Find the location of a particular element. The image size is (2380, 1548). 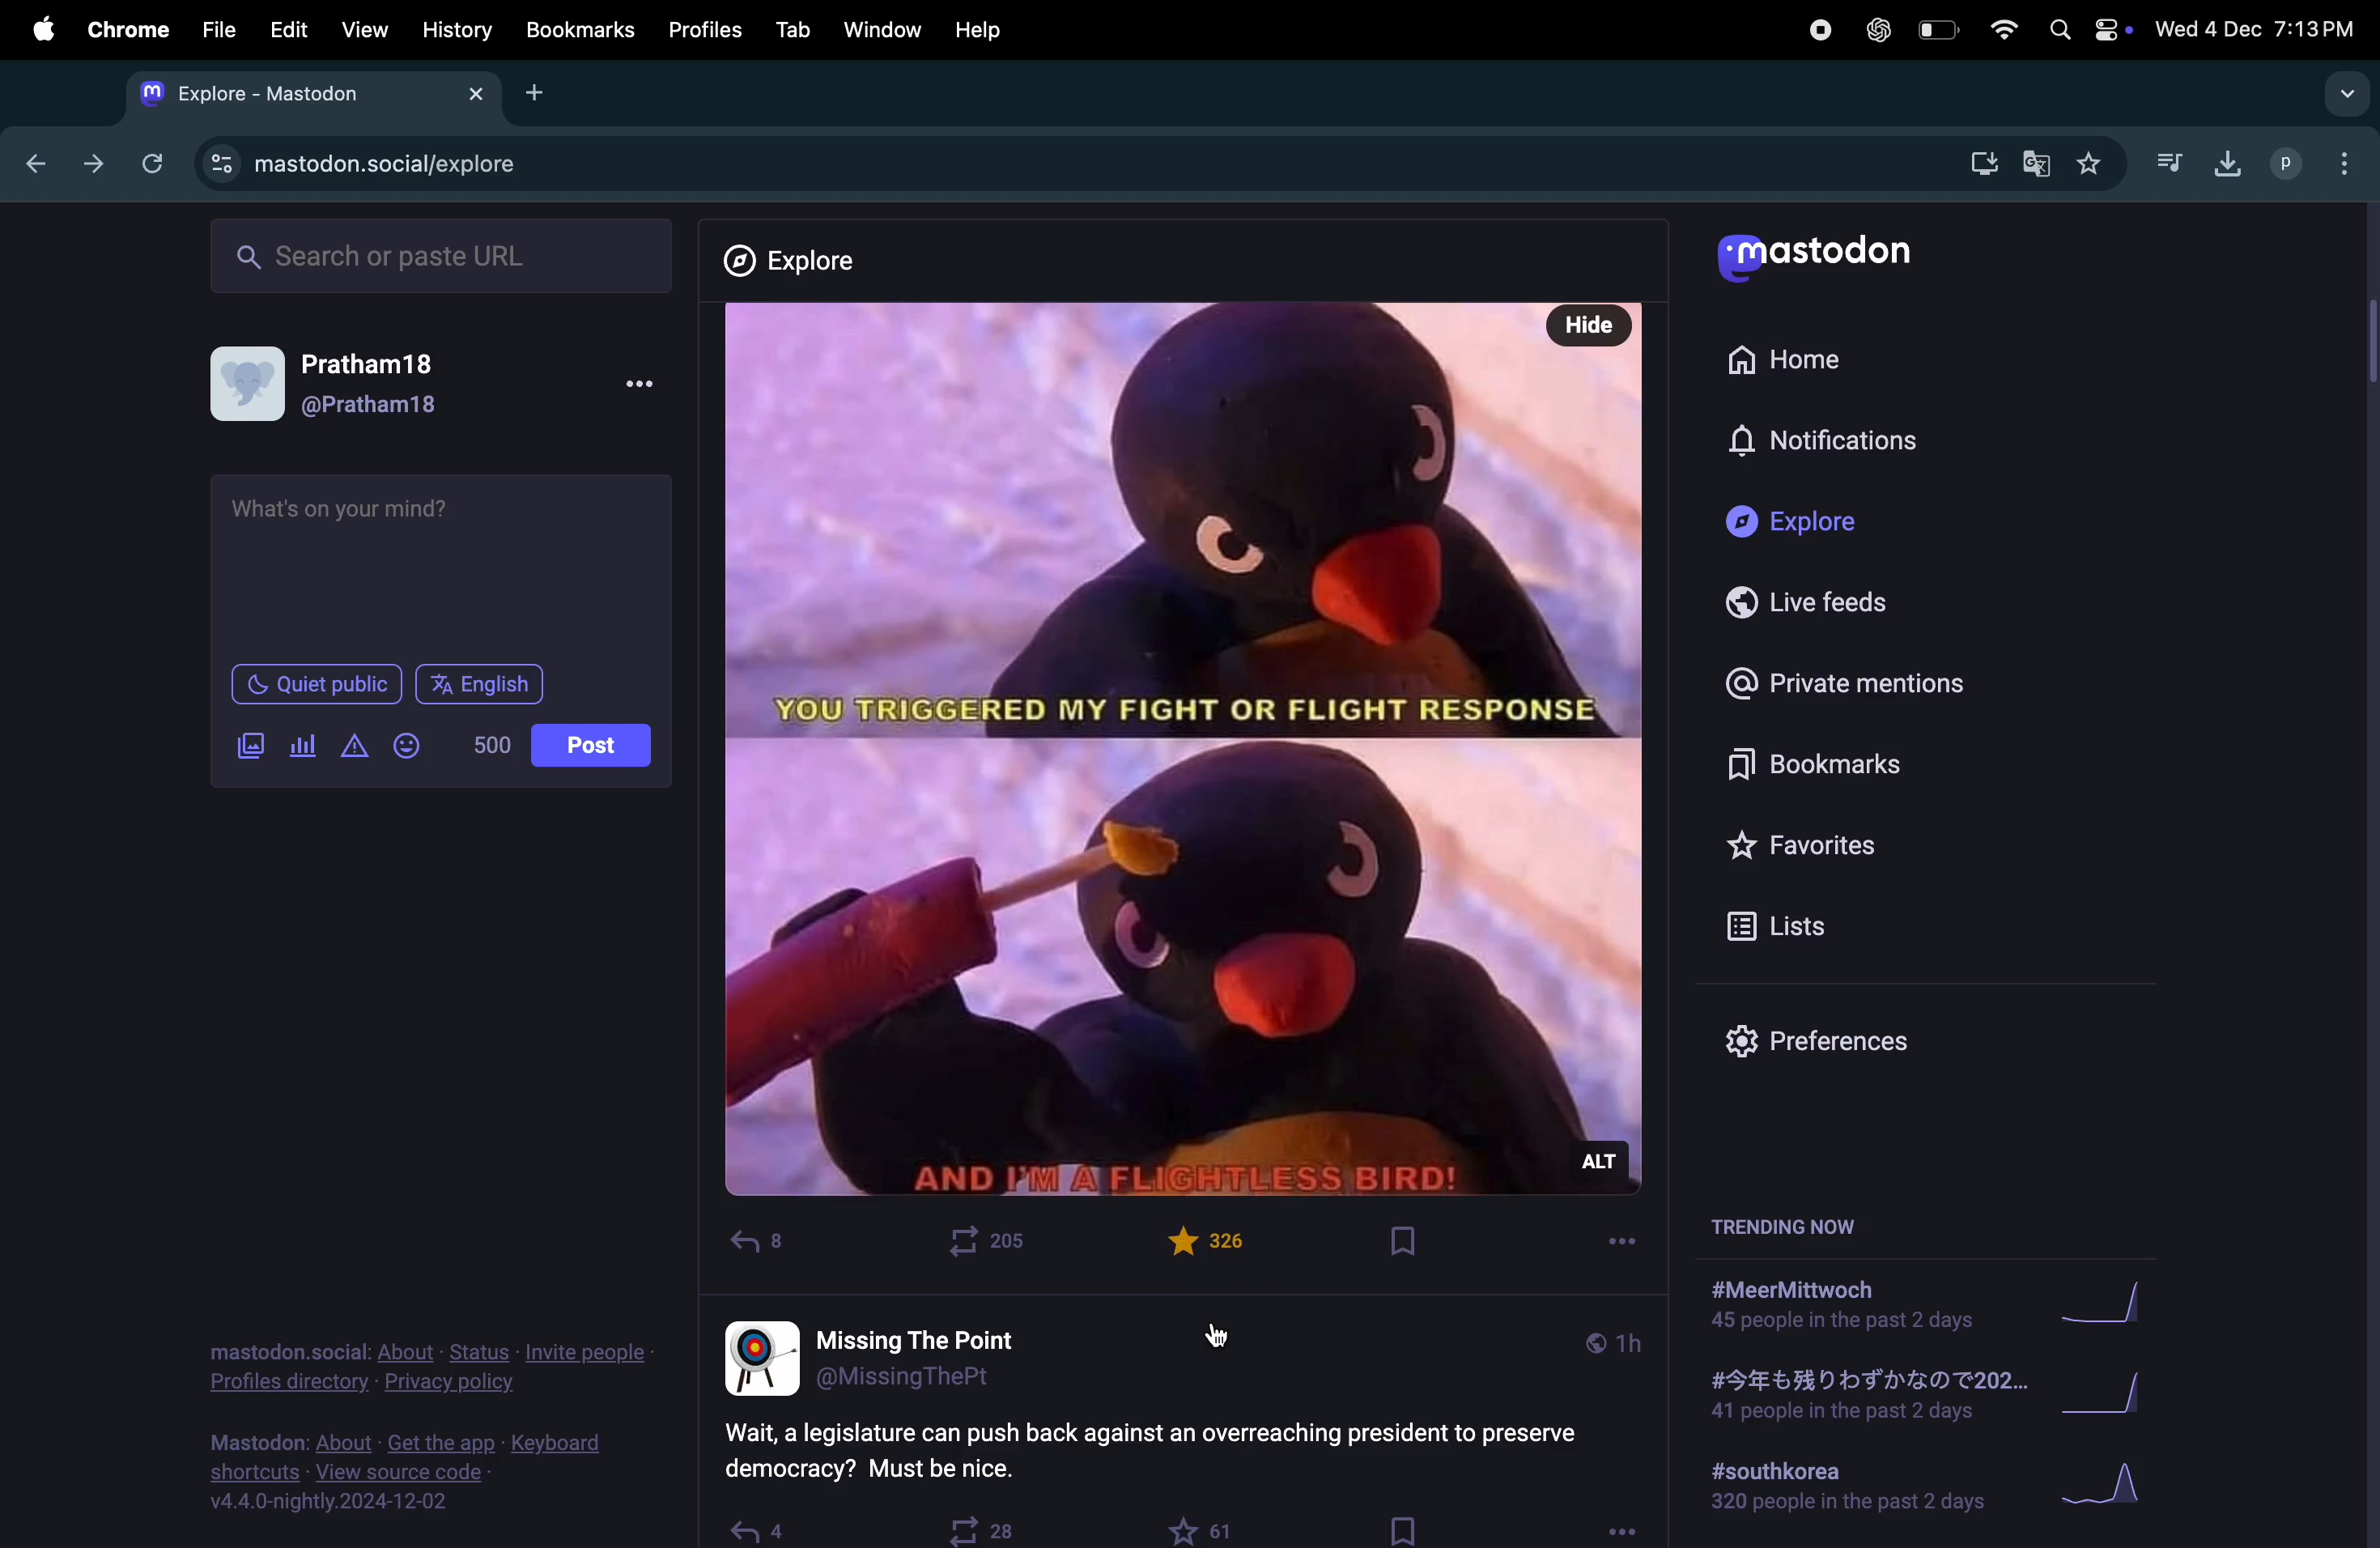

history is located at coordinates (454, 27).